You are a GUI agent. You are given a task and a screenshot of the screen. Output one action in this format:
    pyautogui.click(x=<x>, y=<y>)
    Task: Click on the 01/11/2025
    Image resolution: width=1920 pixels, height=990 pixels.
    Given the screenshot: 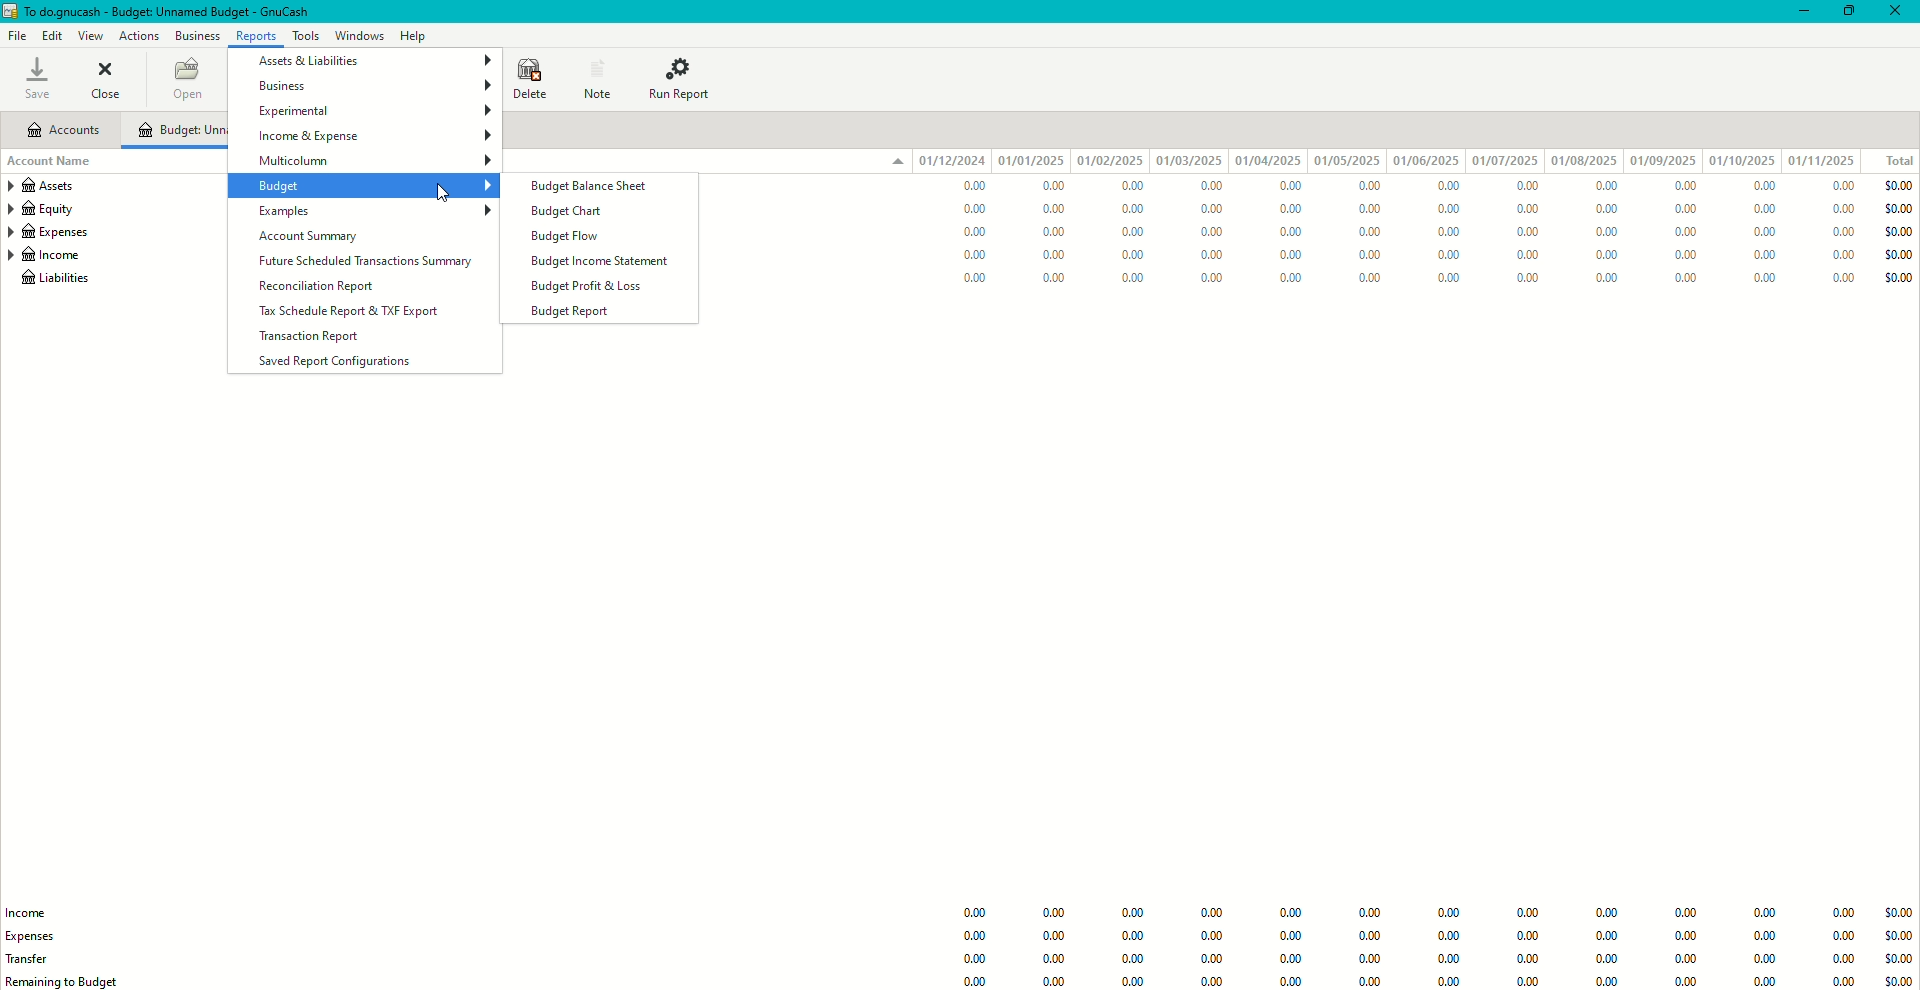 What is the action you would take?
    pyautogui.click(x=1826, y=160)
    